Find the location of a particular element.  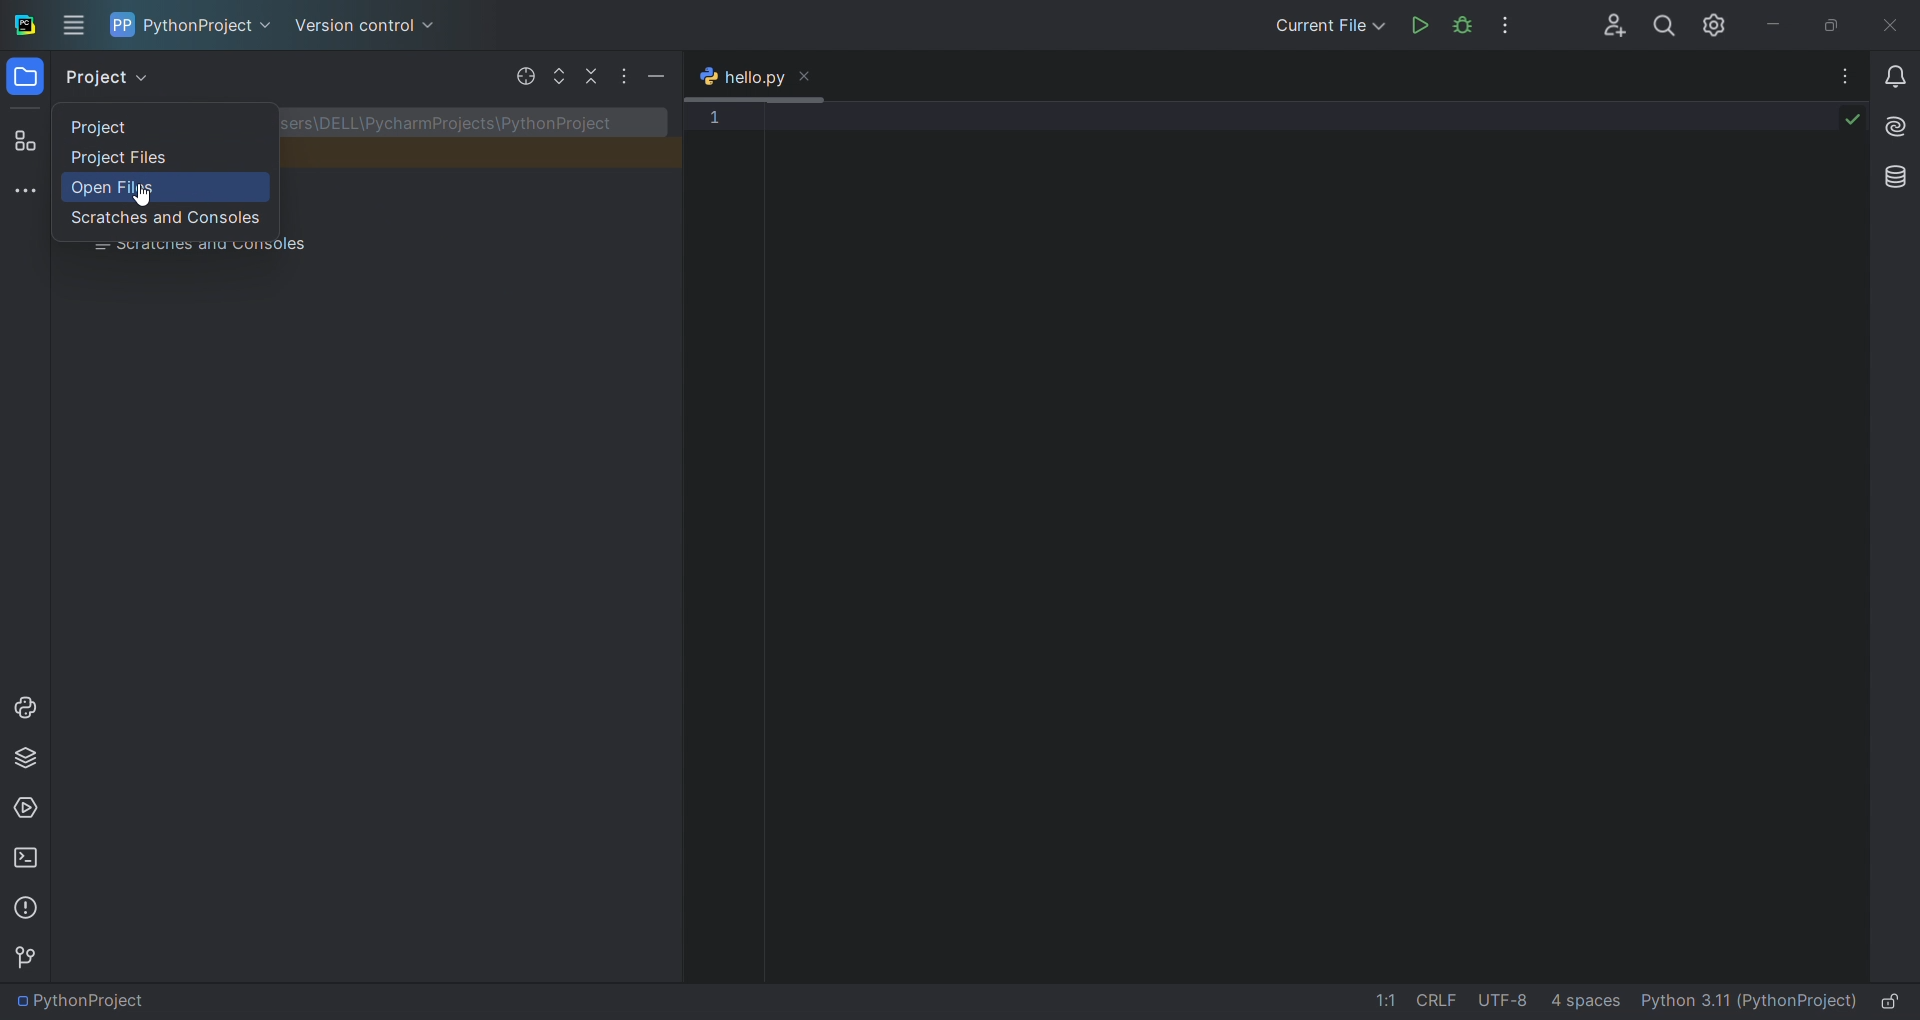

file path is located at coordinates (82, 1003).